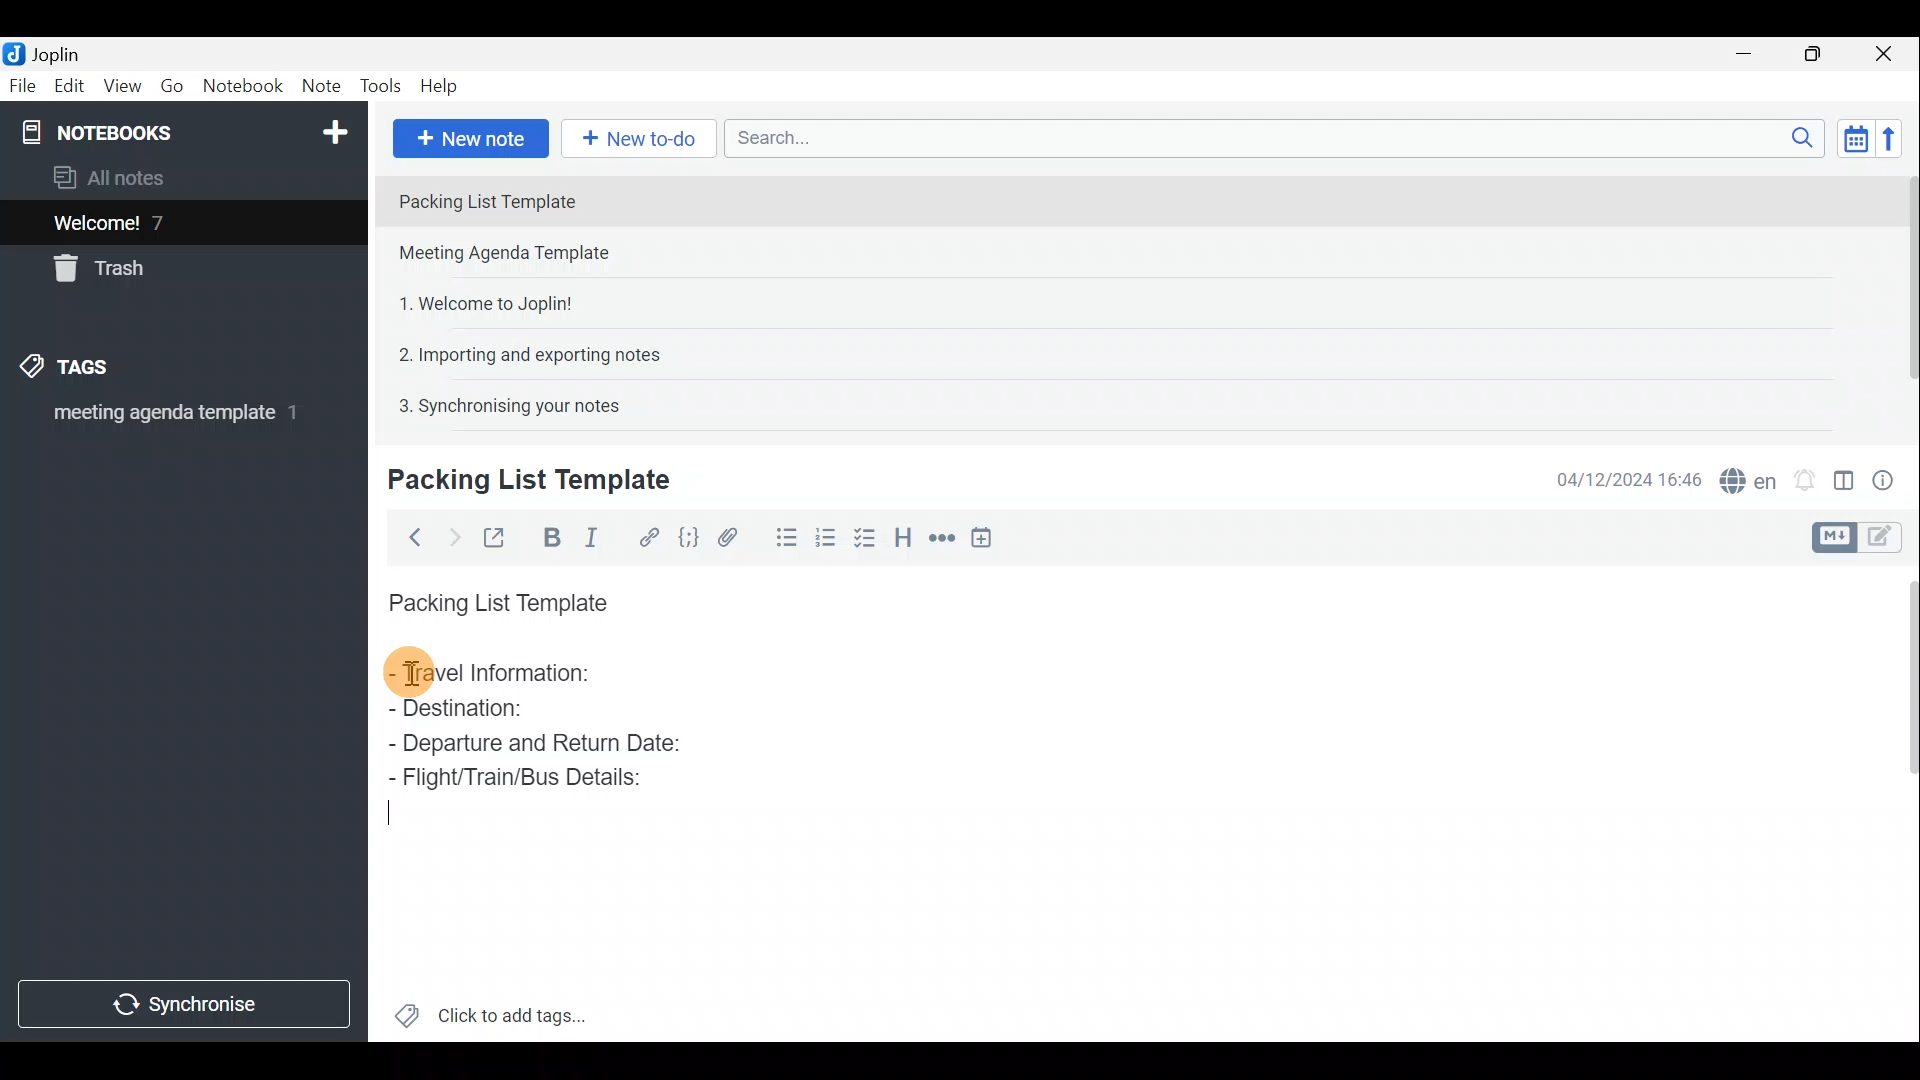 This screenshot has height=1080, width=1920. I want to click on Set alarm, so click(1804, 475).